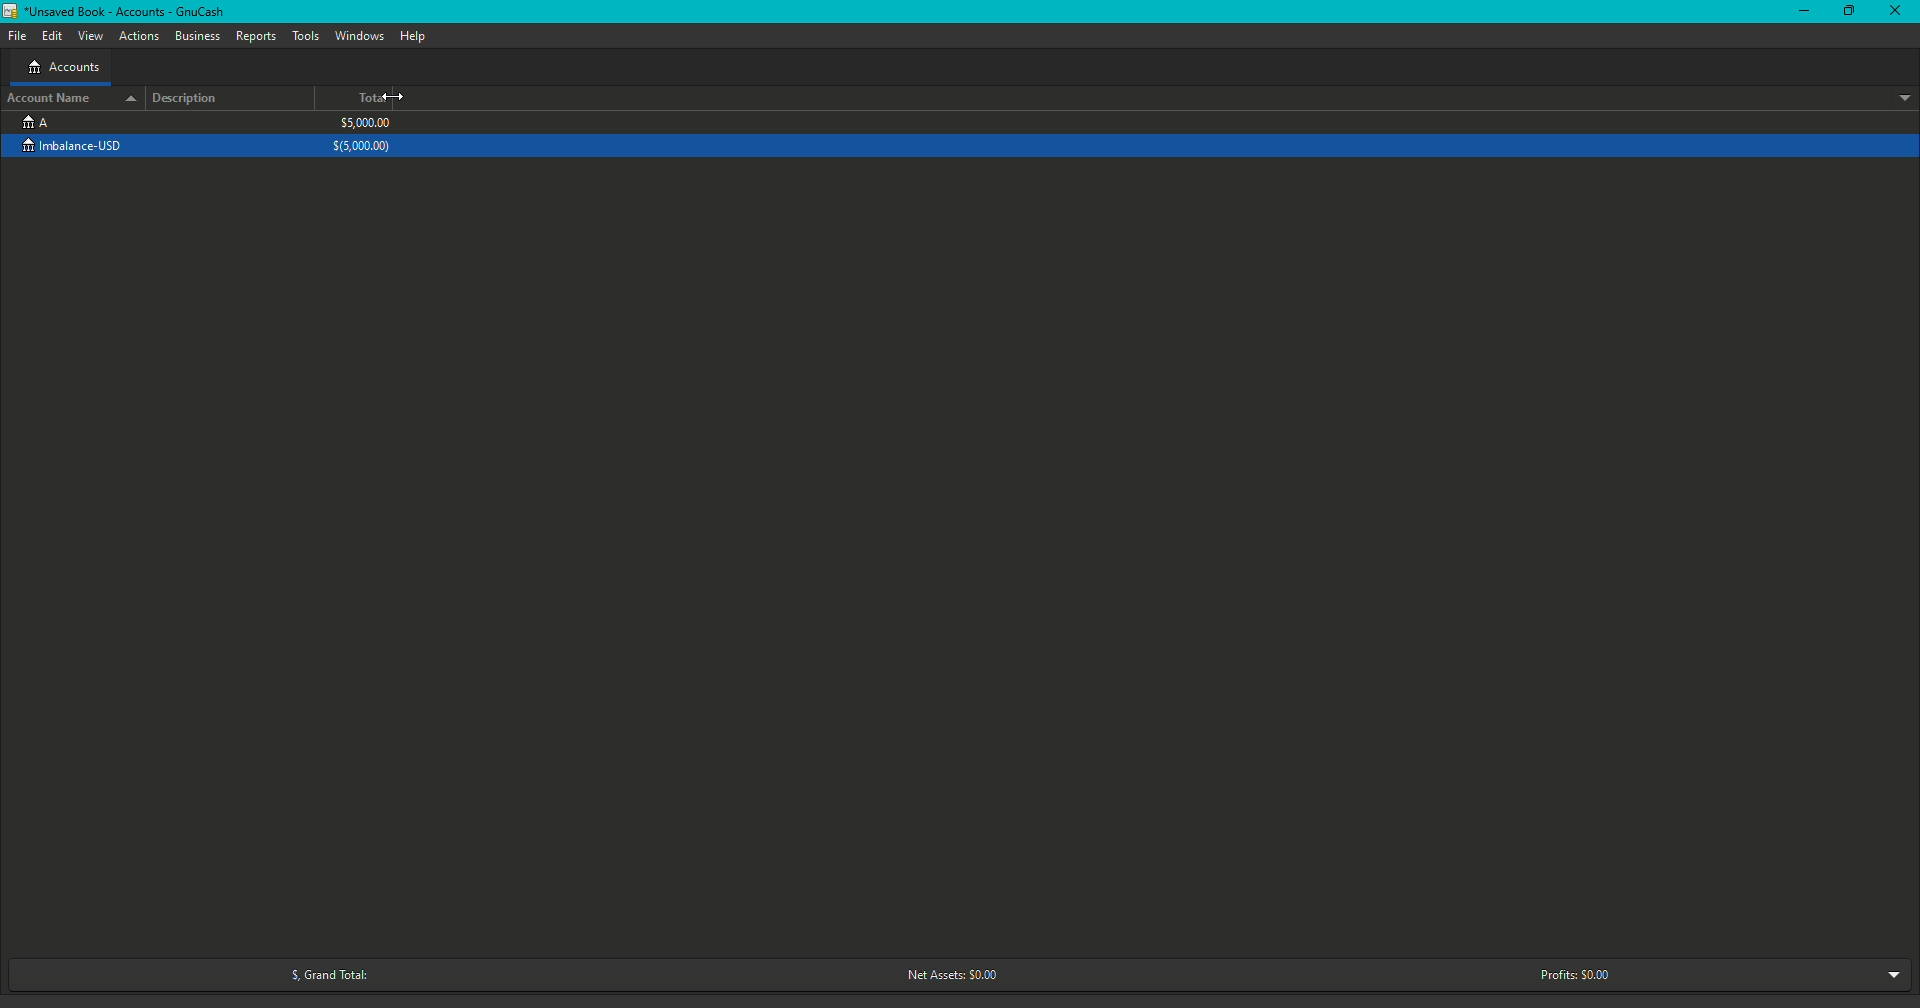 The height and width of the screenshot is (1008, 1920). I want to click on Help, so click(412, 36).